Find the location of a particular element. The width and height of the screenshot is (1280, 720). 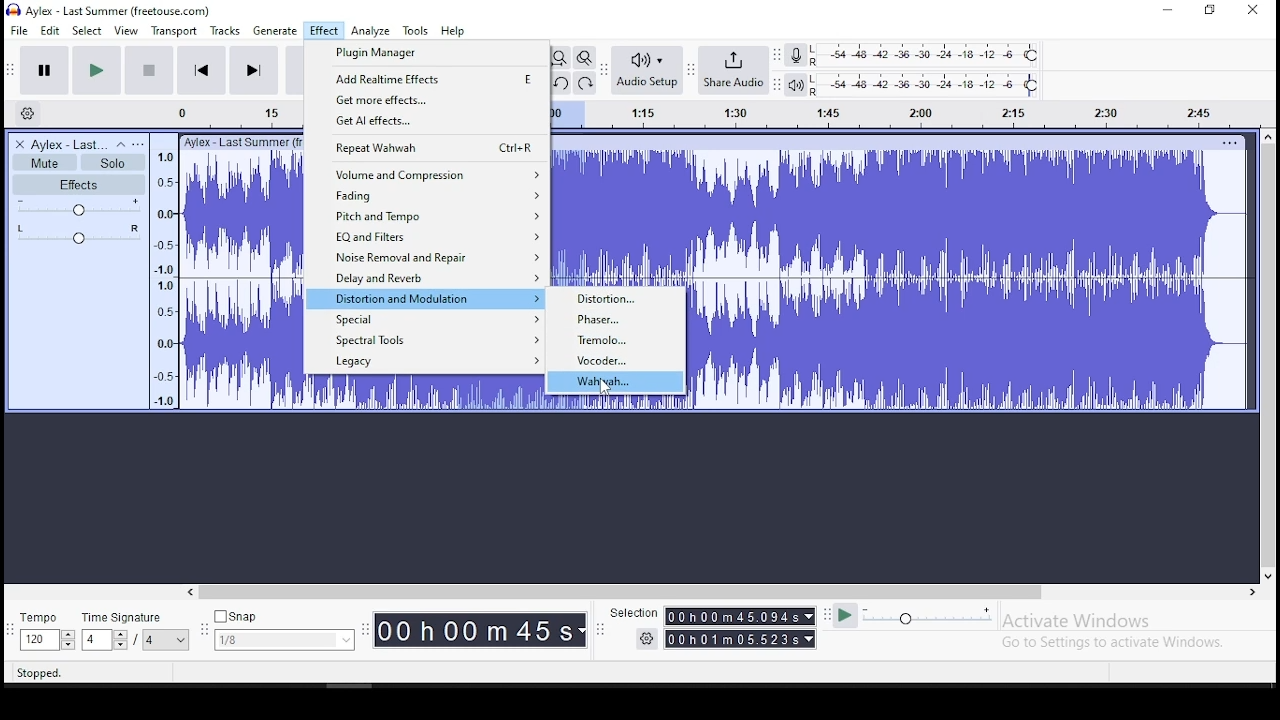

timeline is located at coordinates (888, 110).